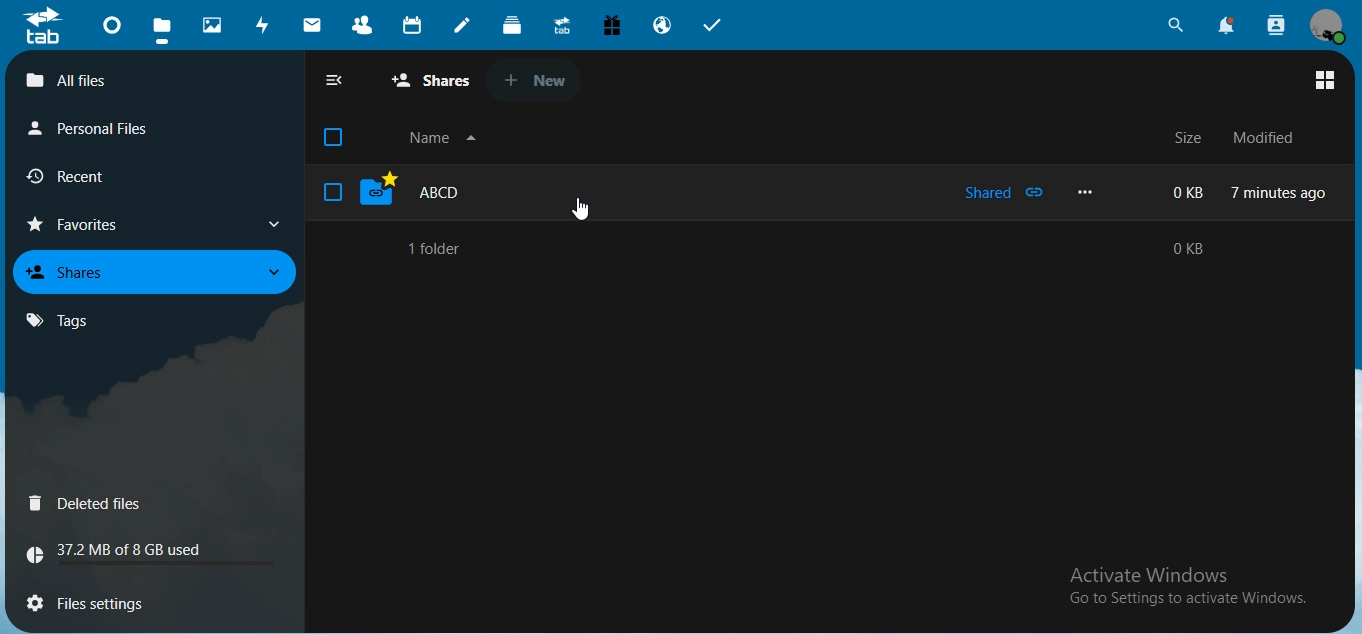  Describe the element at coordinates (335, 80) in the screenshot. I see `close navigation` at that location.